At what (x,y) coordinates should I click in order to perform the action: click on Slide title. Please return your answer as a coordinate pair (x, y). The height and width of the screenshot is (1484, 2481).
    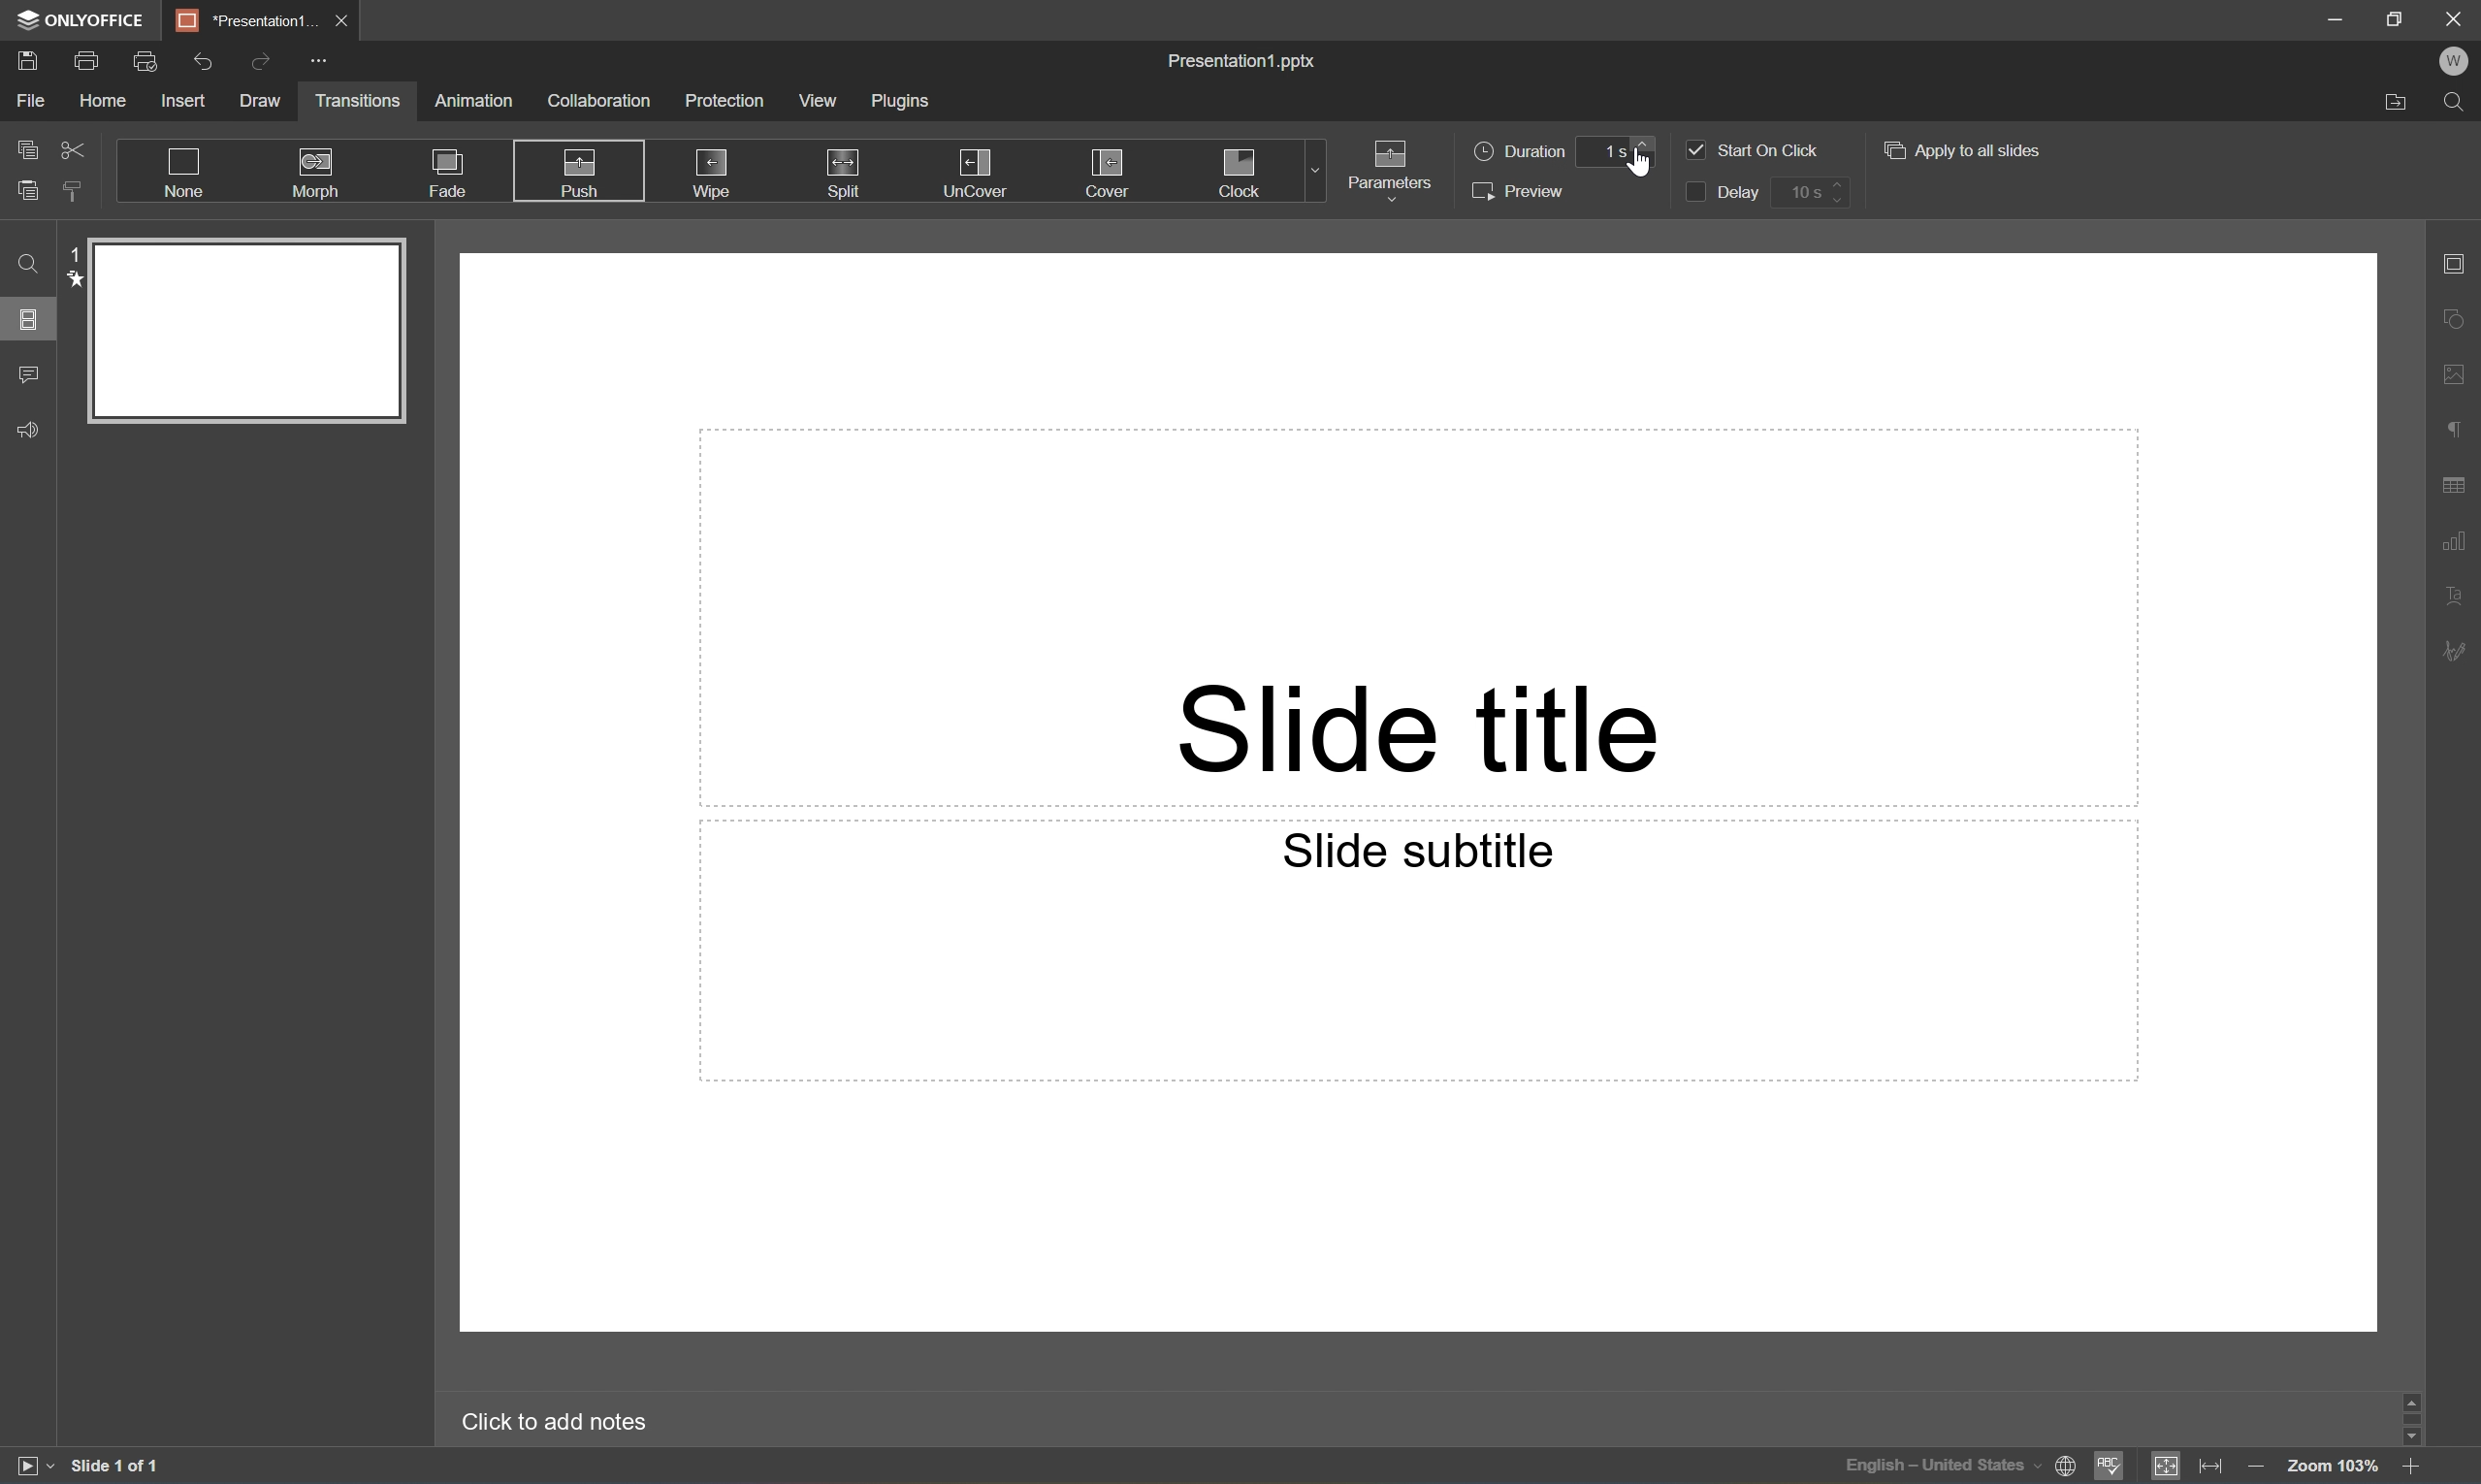
    Looking at the image, I should click on (1419, 727).